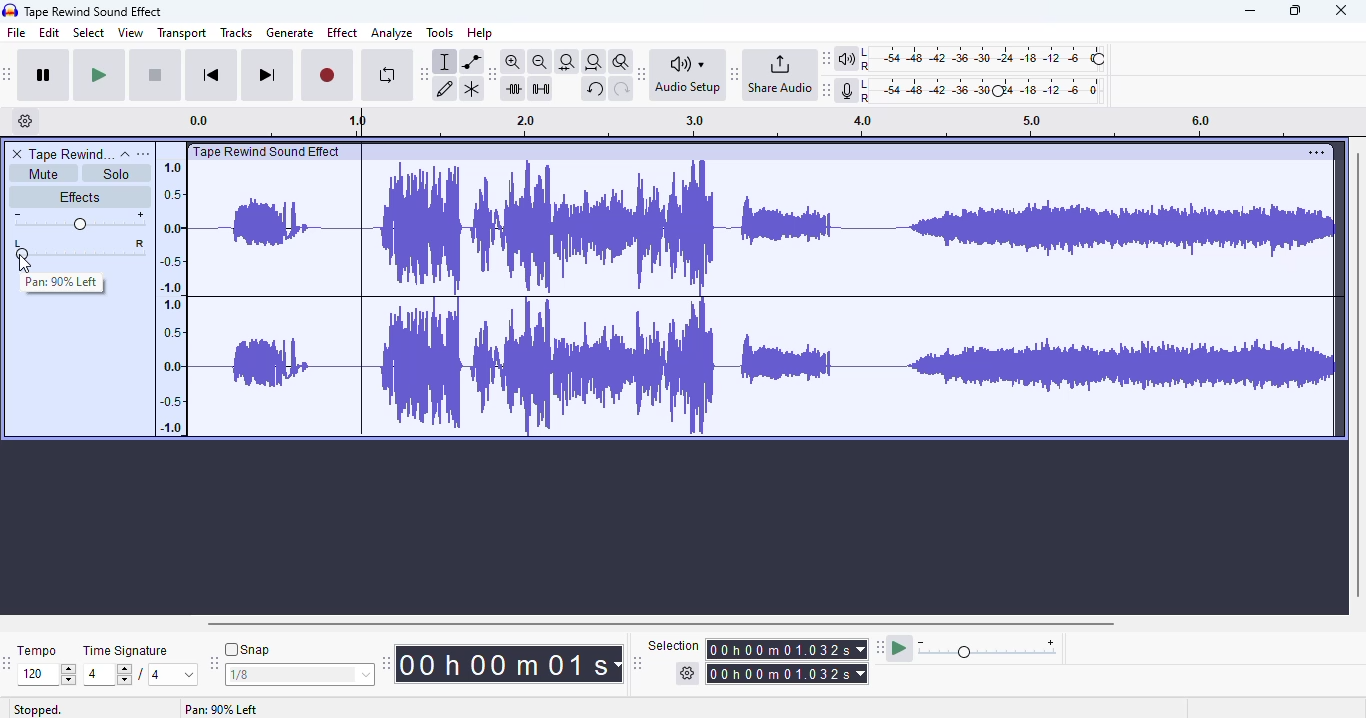  What do you see at coordinates (424, 75) in the screenshot?
I see `audacity tools toolbar` at bounding box center [424, 75].